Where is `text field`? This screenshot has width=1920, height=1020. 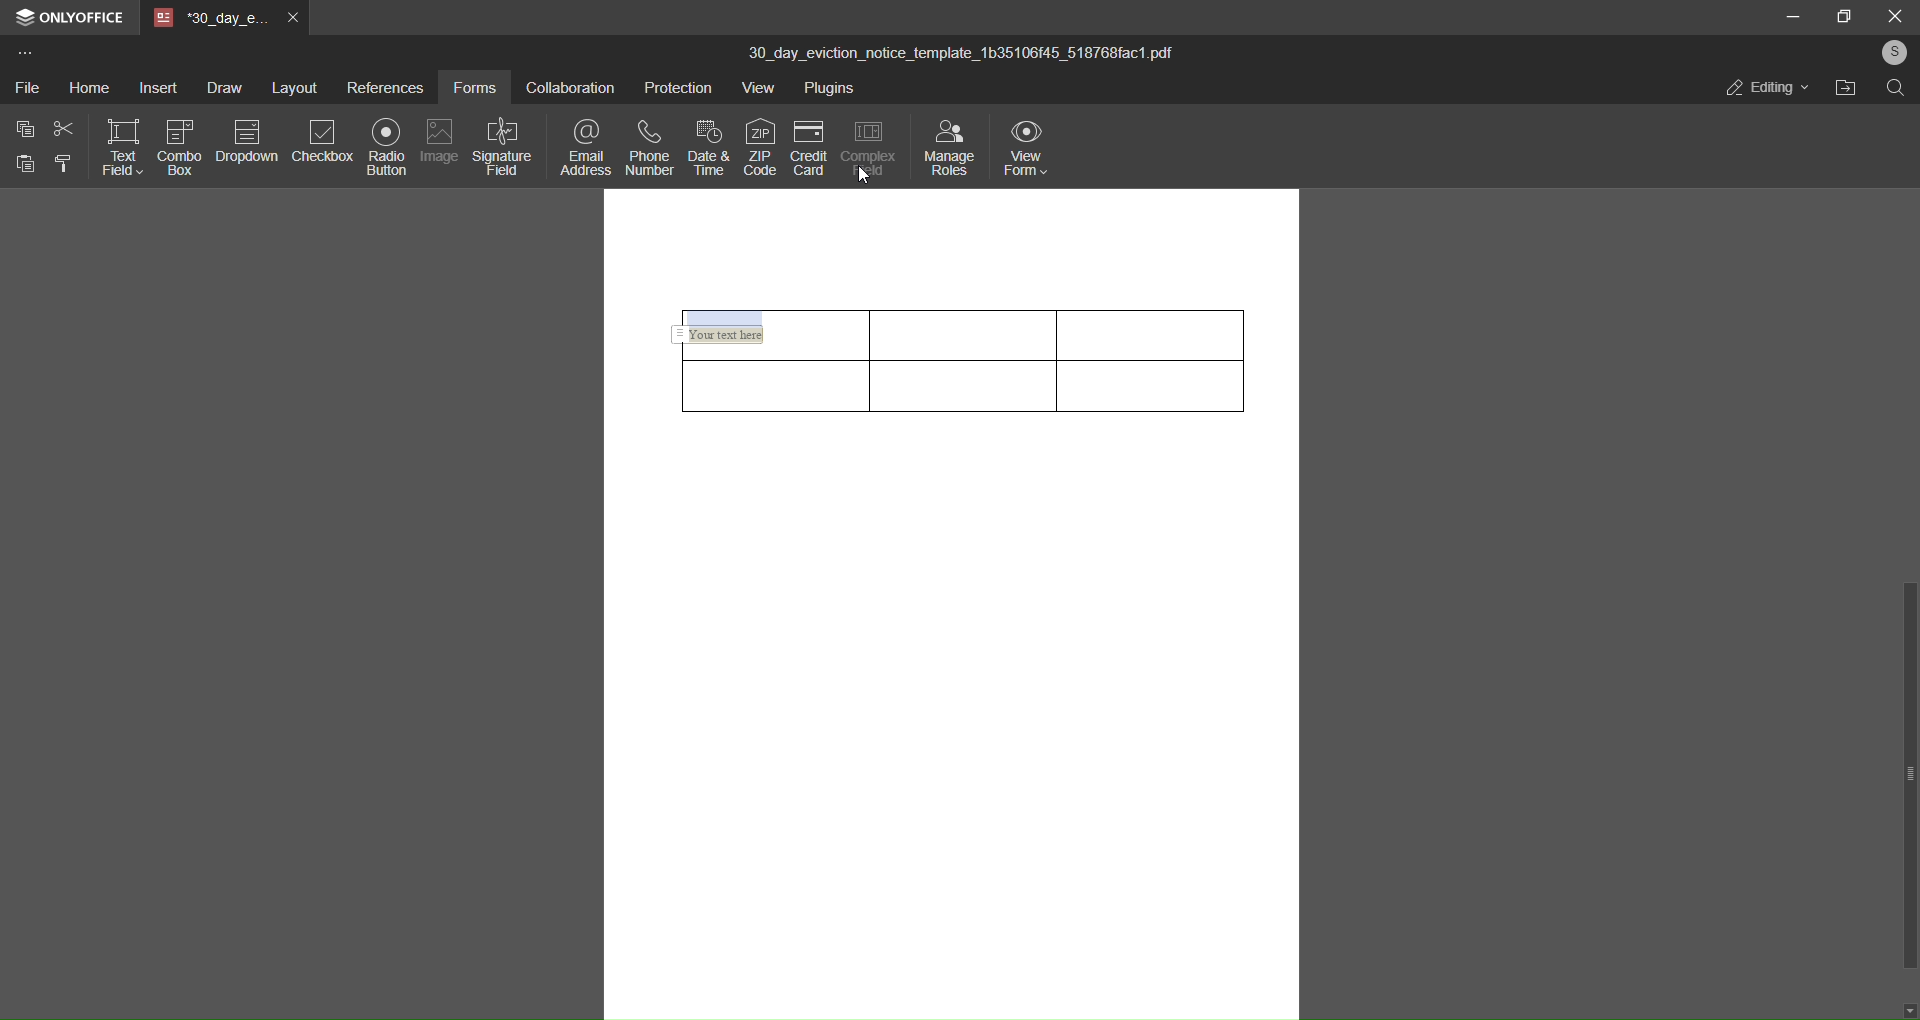 text field is located at coordinates (118, 144).